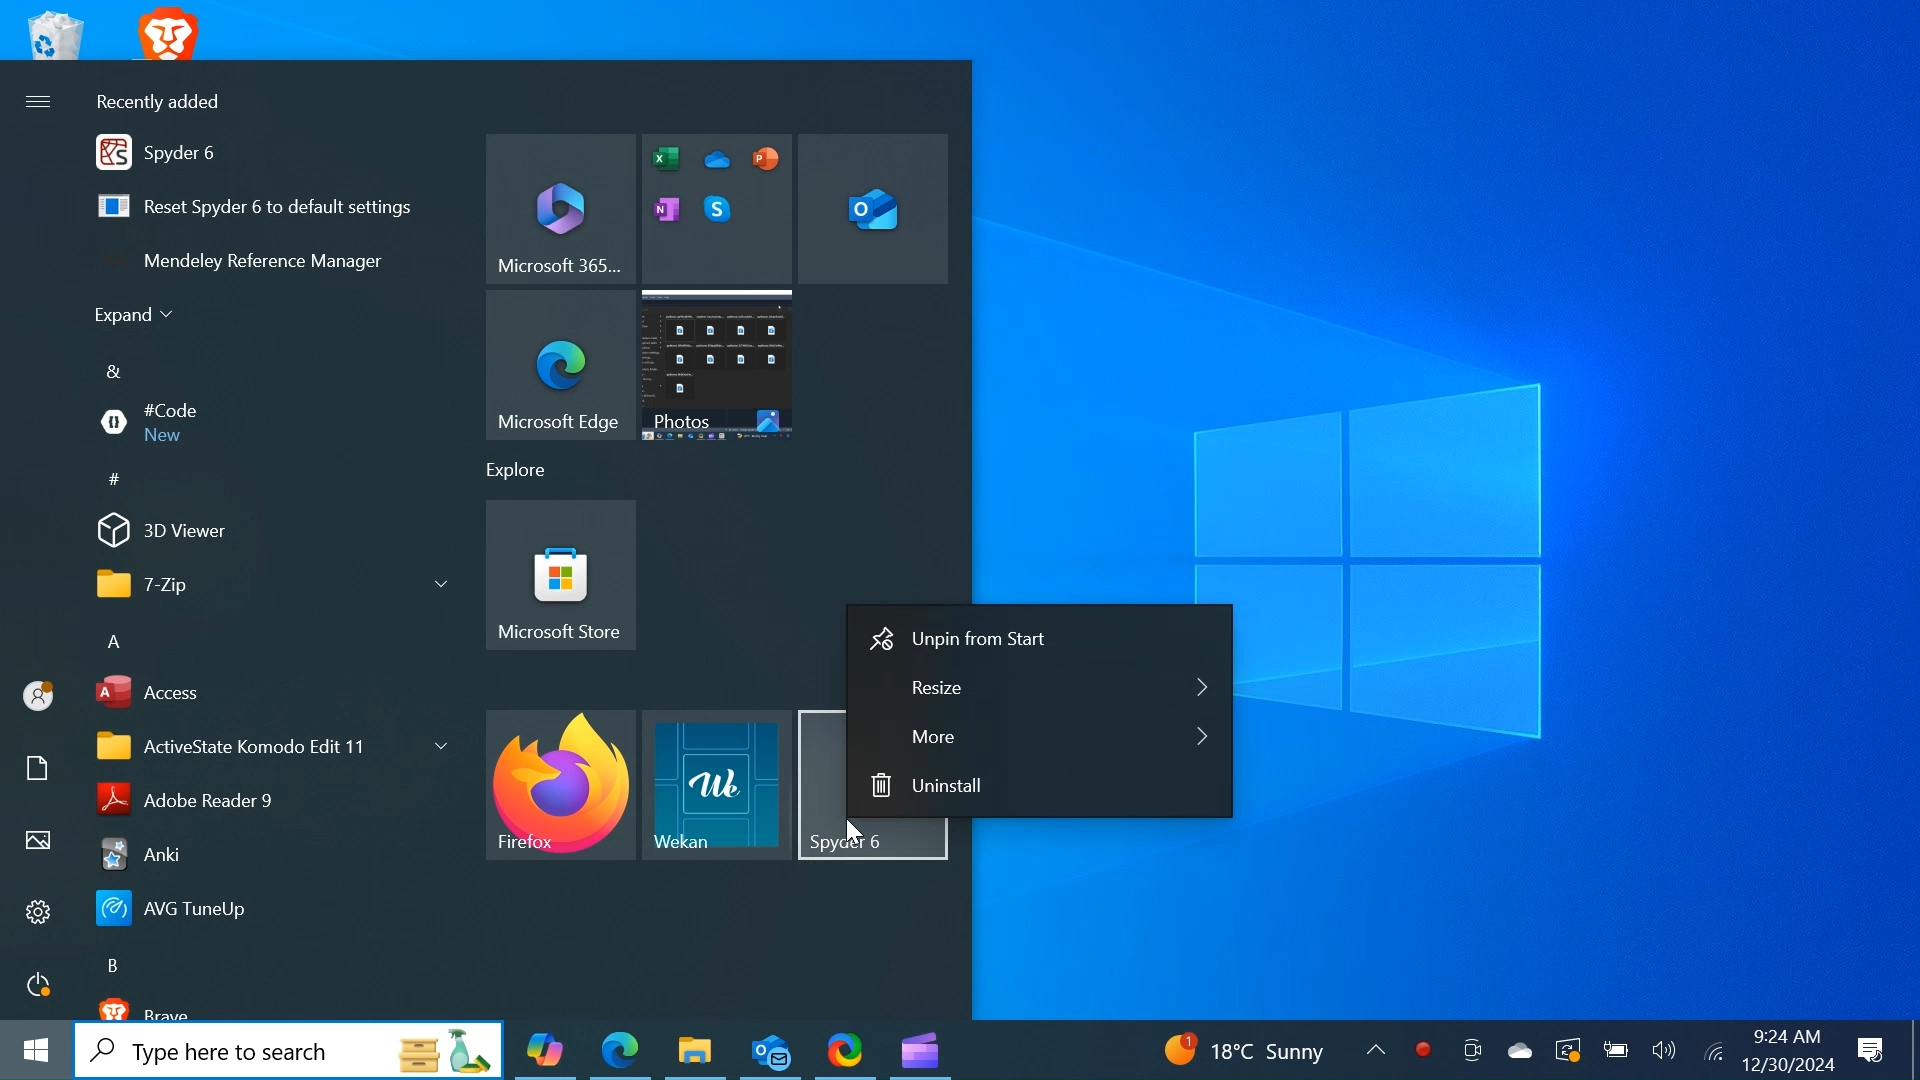 This screenshot has height=1080, width=1920. I want to click on Photos, so click(721, 366).